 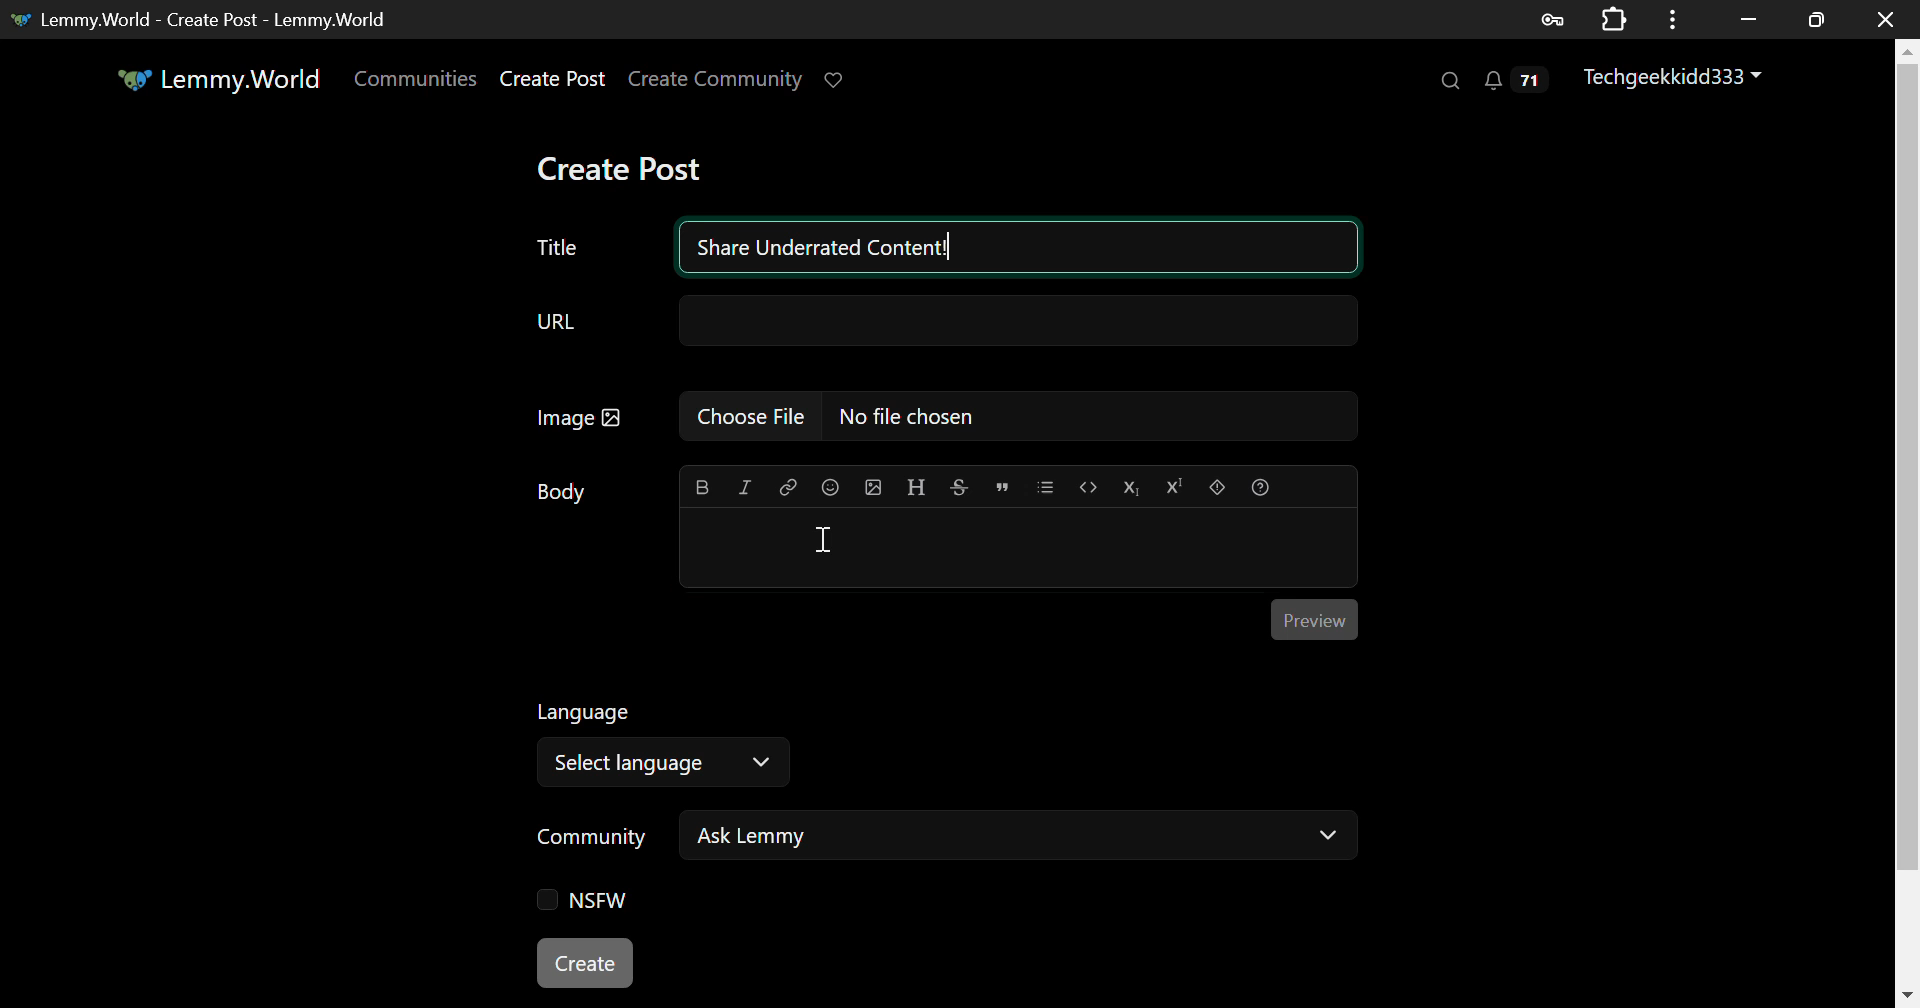 I want to click on Link, so click(x=786, y=485).